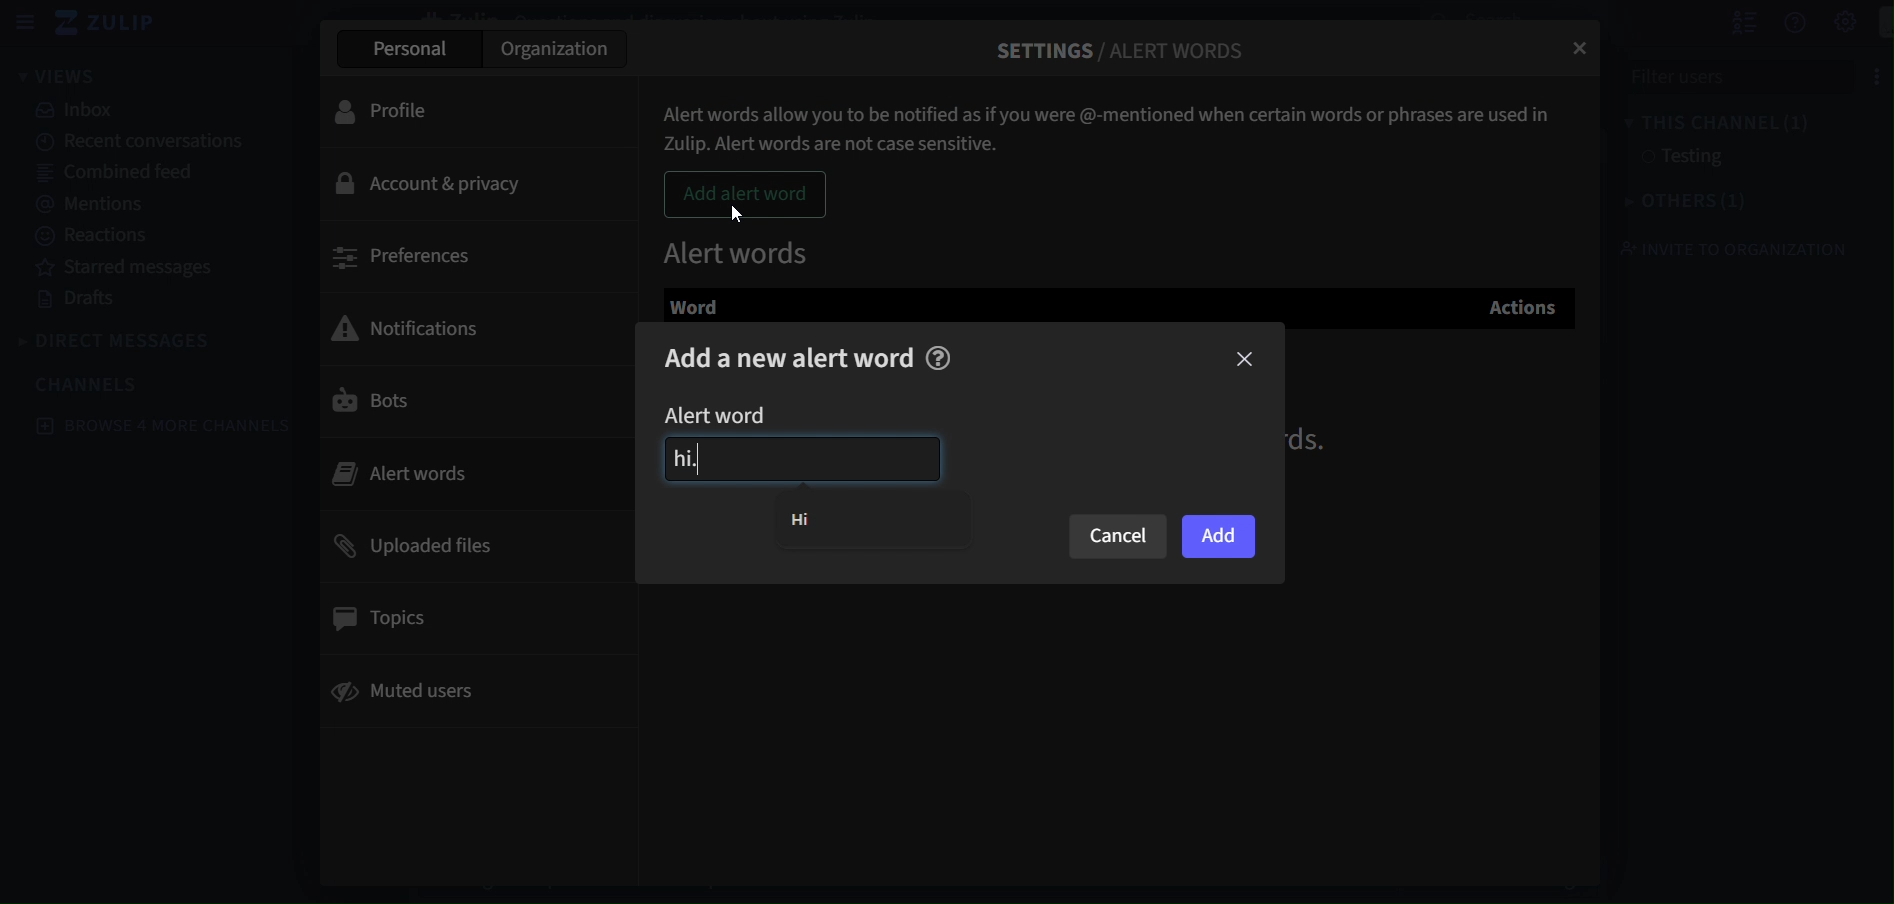 This screenshot has height=904, width=1894. Describe the element at coordinates (94, 235) in the screenshot. I see `reactions` at that location.